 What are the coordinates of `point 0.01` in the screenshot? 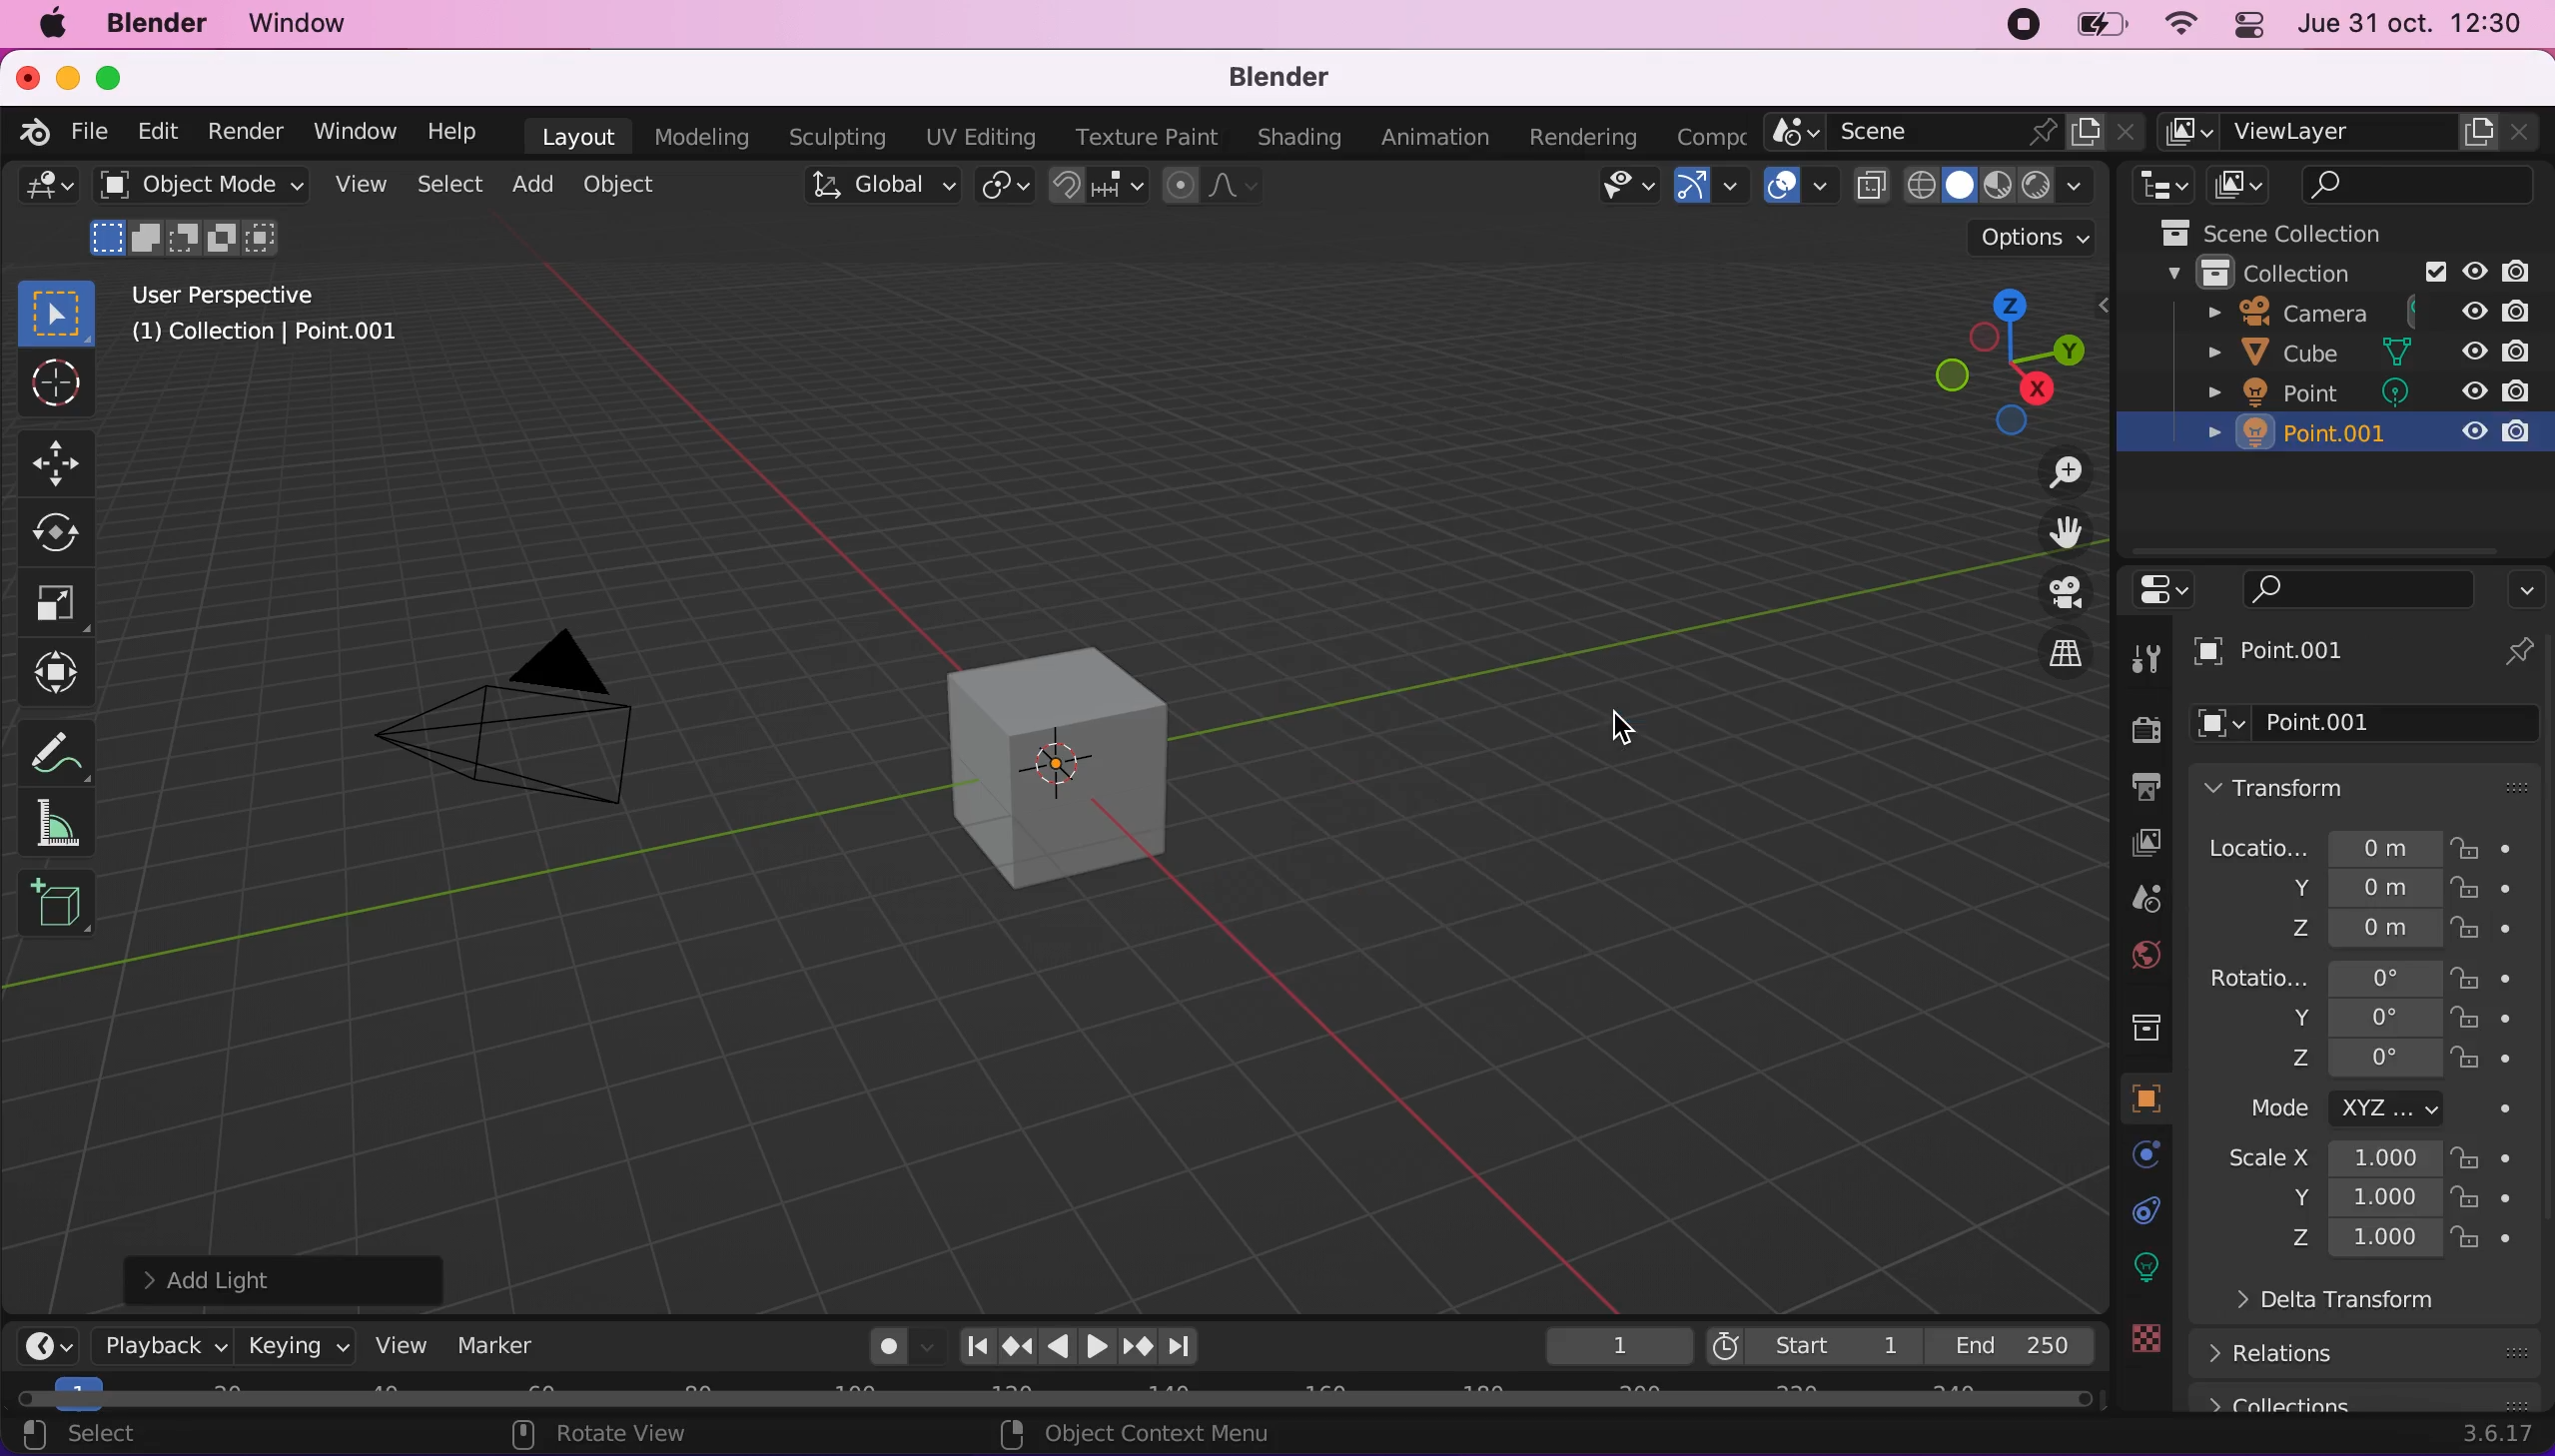 It's located at (2268, 435).